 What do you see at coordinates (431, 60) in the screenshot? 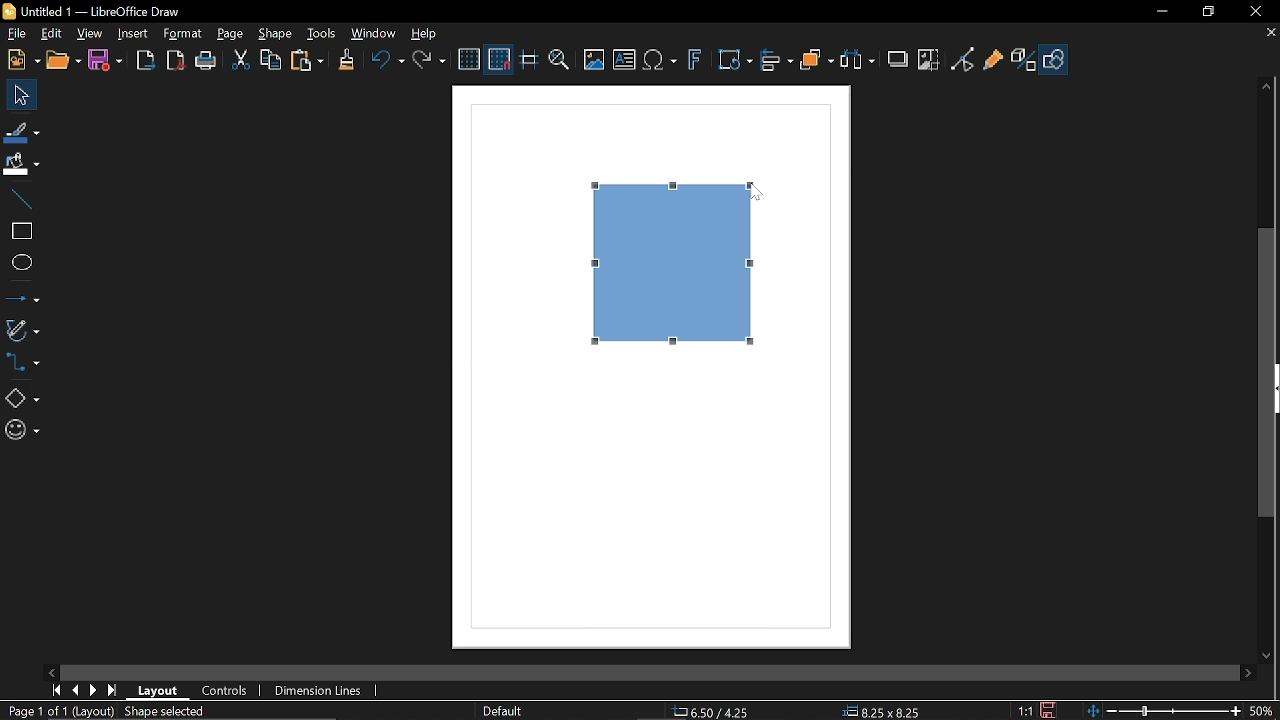
I see `Redo` at bounding box center [431, 60].